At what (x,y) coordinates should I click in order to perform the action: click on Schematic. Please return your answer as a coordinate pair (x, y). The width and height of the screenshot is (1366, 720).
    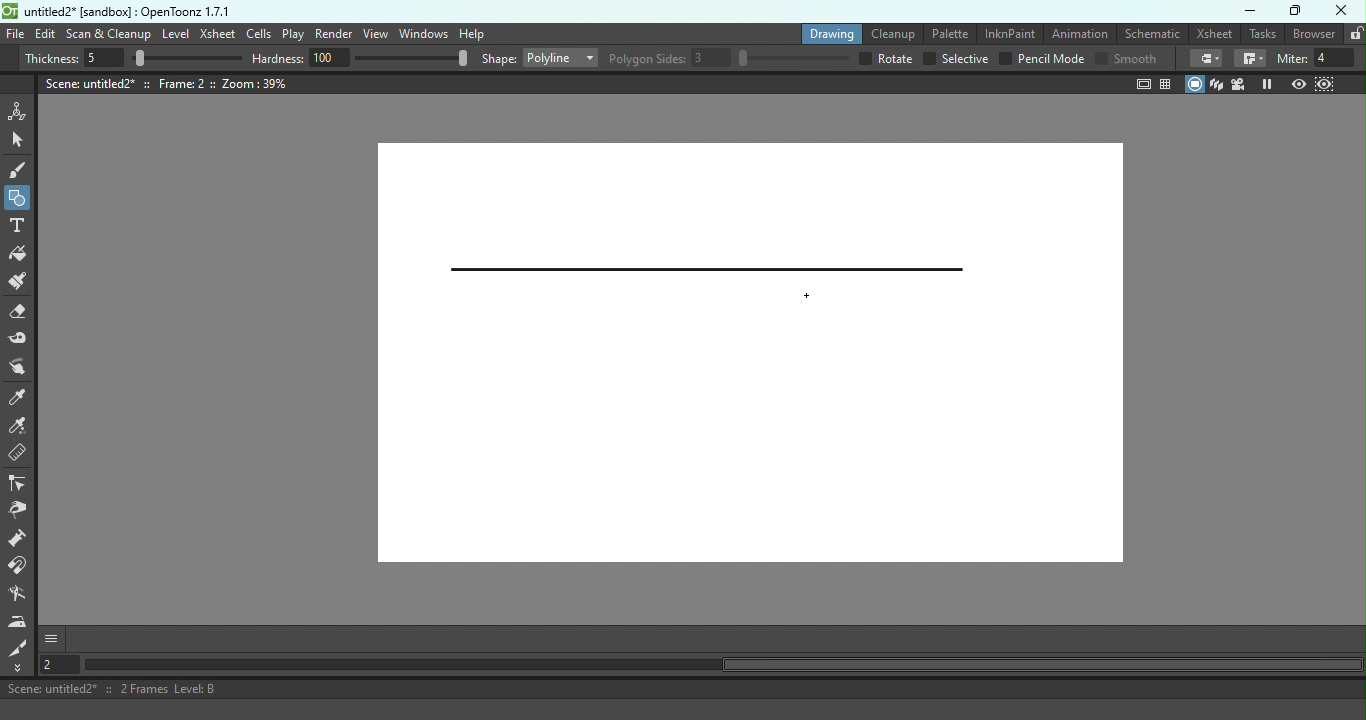
    Looking at the image, I should click on (1151, 32).